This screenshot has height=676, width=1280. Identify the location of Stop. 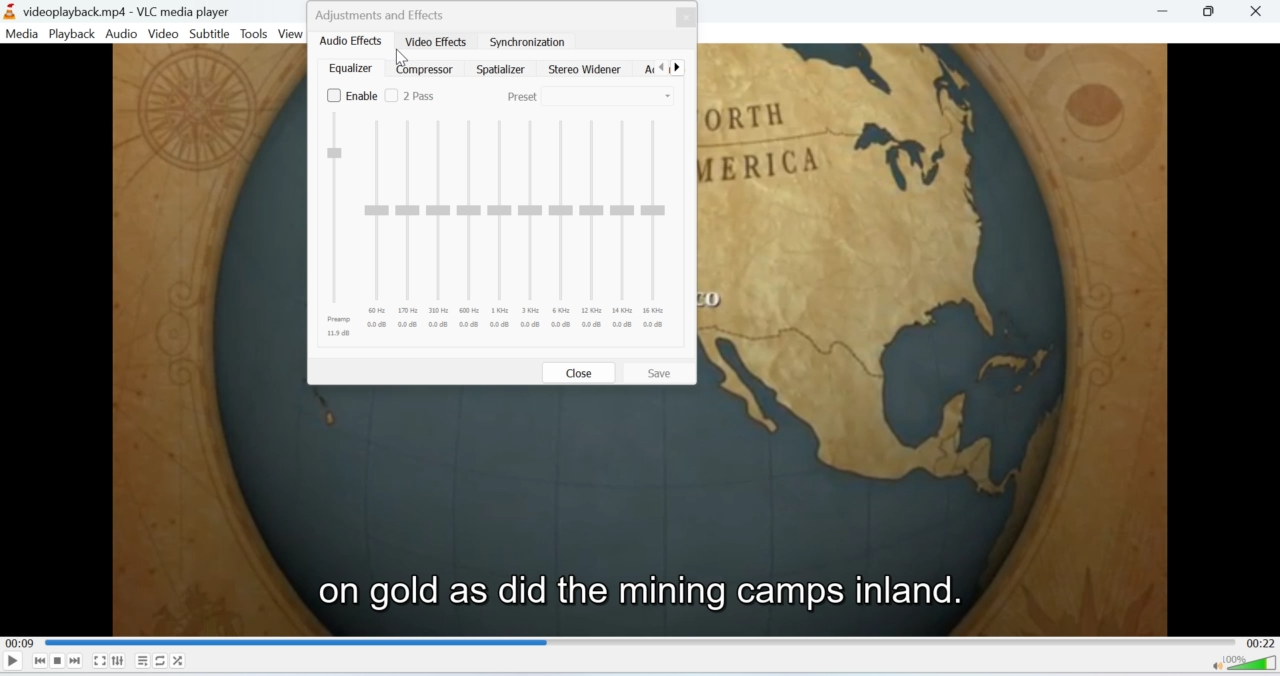
(58, 662).